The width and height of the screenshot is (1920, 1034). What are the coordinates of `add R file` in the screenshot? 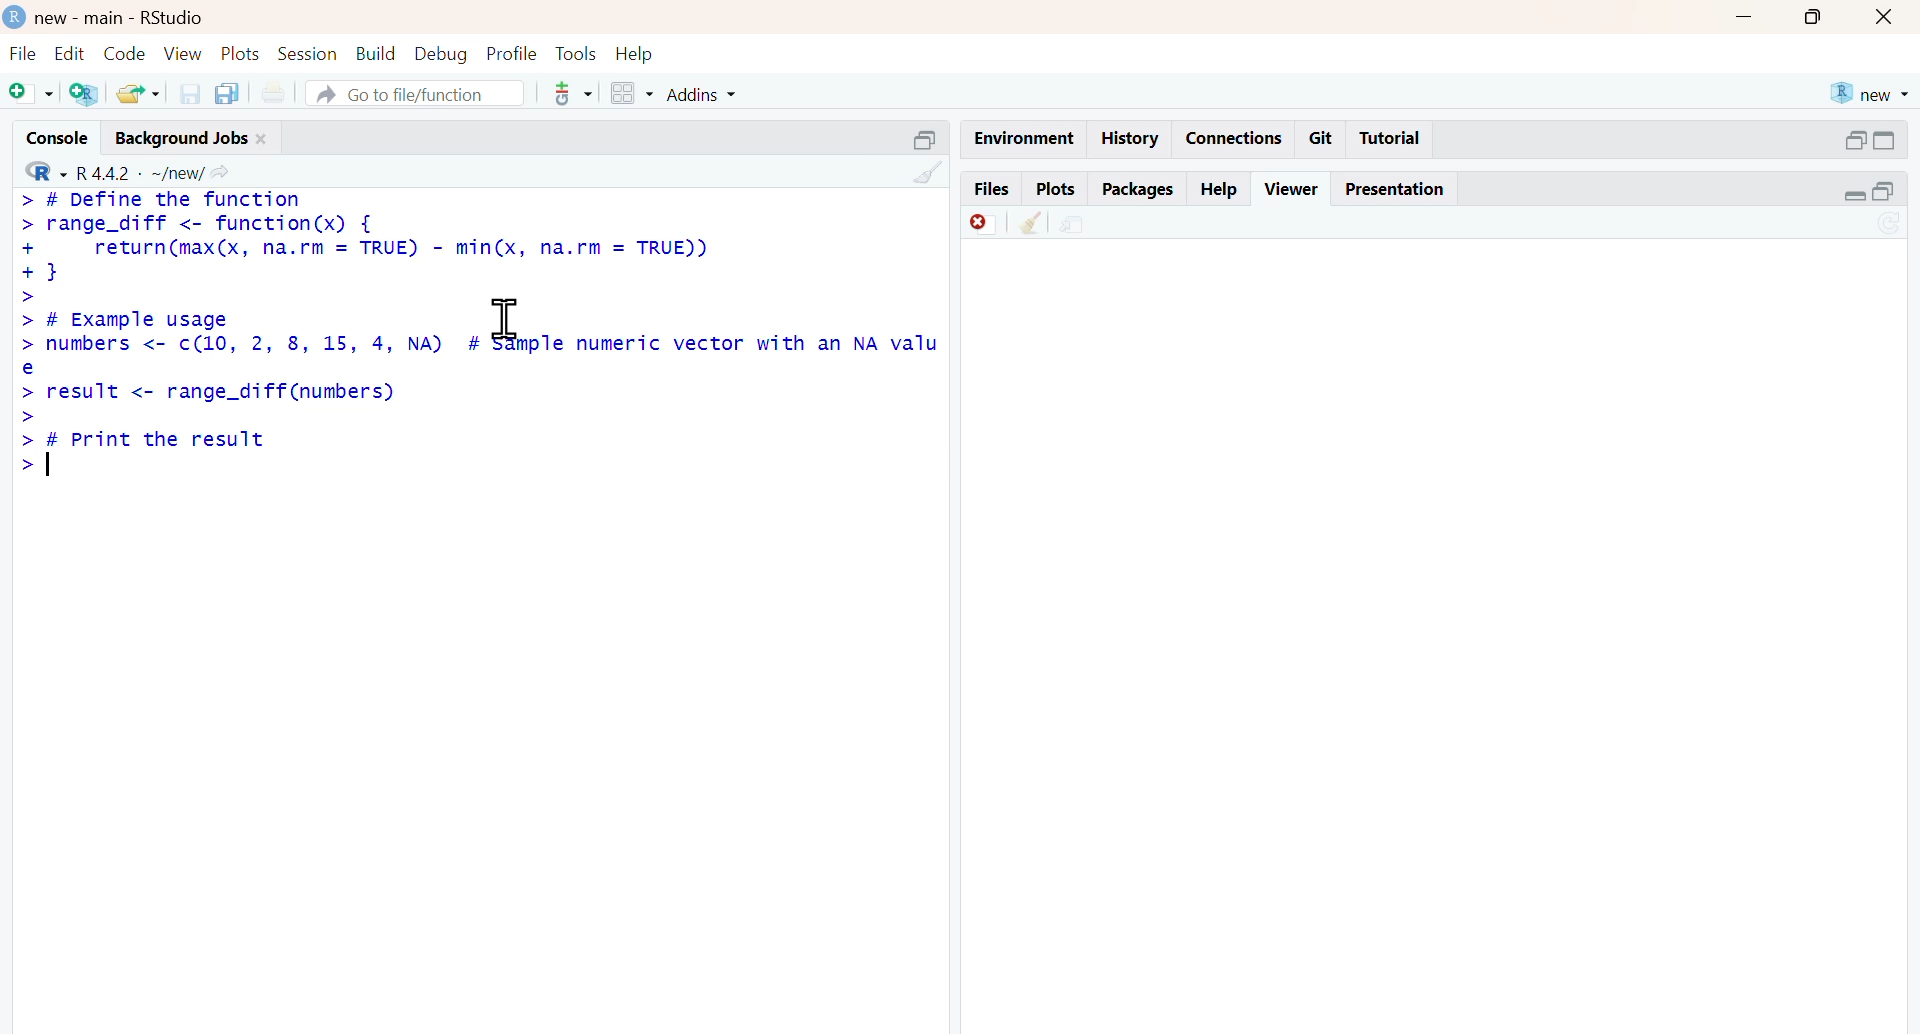 It's located at (86, 95).